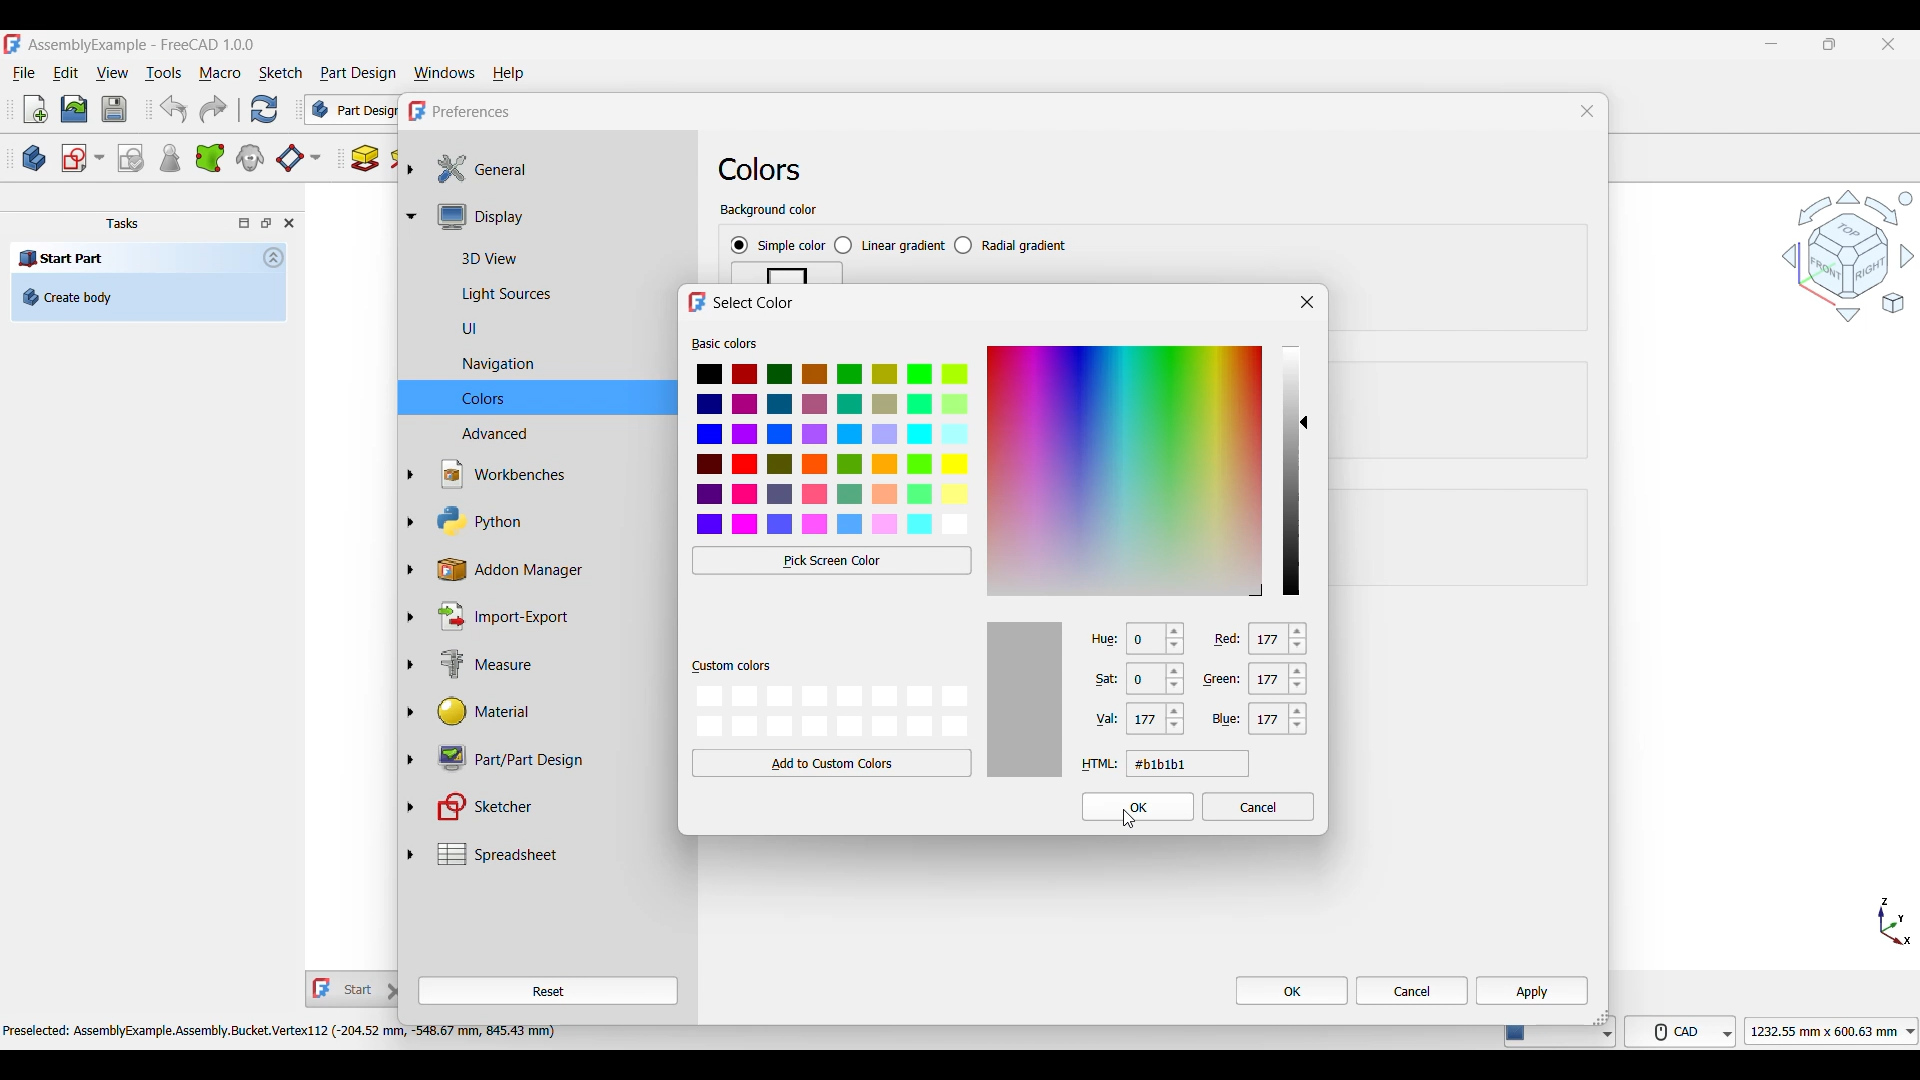 The width and height of the screenshot is (1920, 1080). What do you see at coordinates (1830, 44) in the screenshot?
I see `Show in smaller tab` at bounding box center [1830, 44].